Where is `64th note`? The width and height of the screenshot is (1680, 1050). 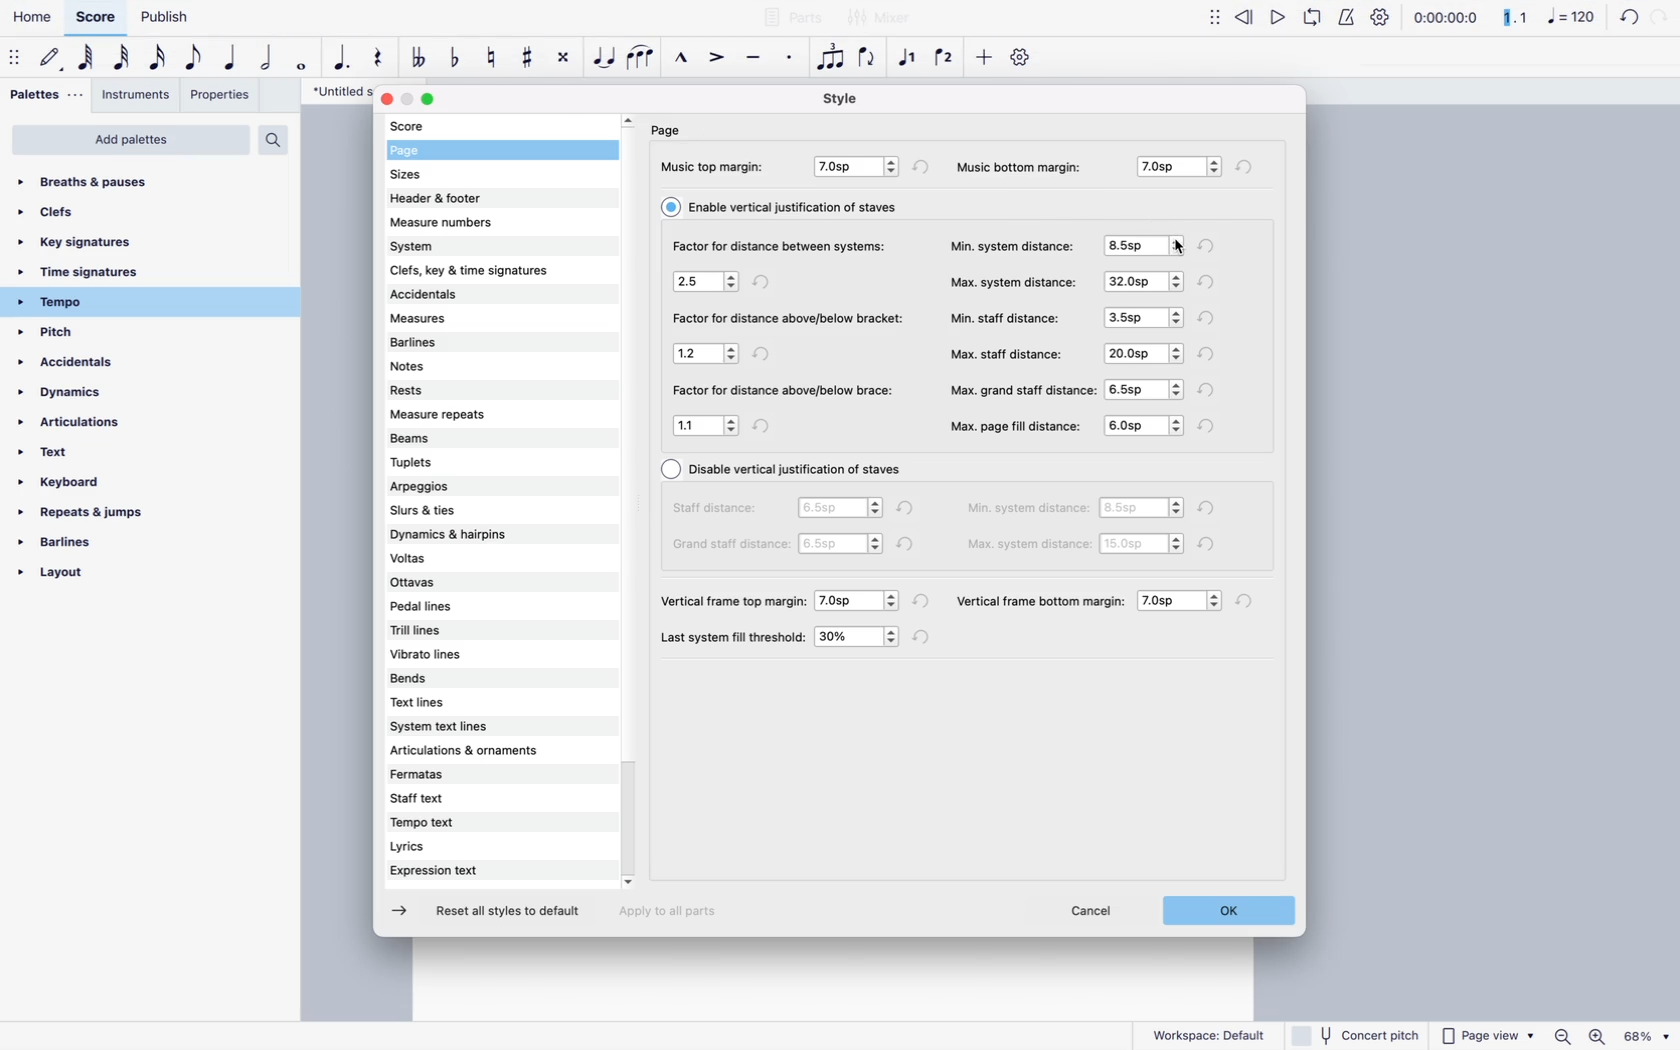 64th note is located at coordinates (88, 59).